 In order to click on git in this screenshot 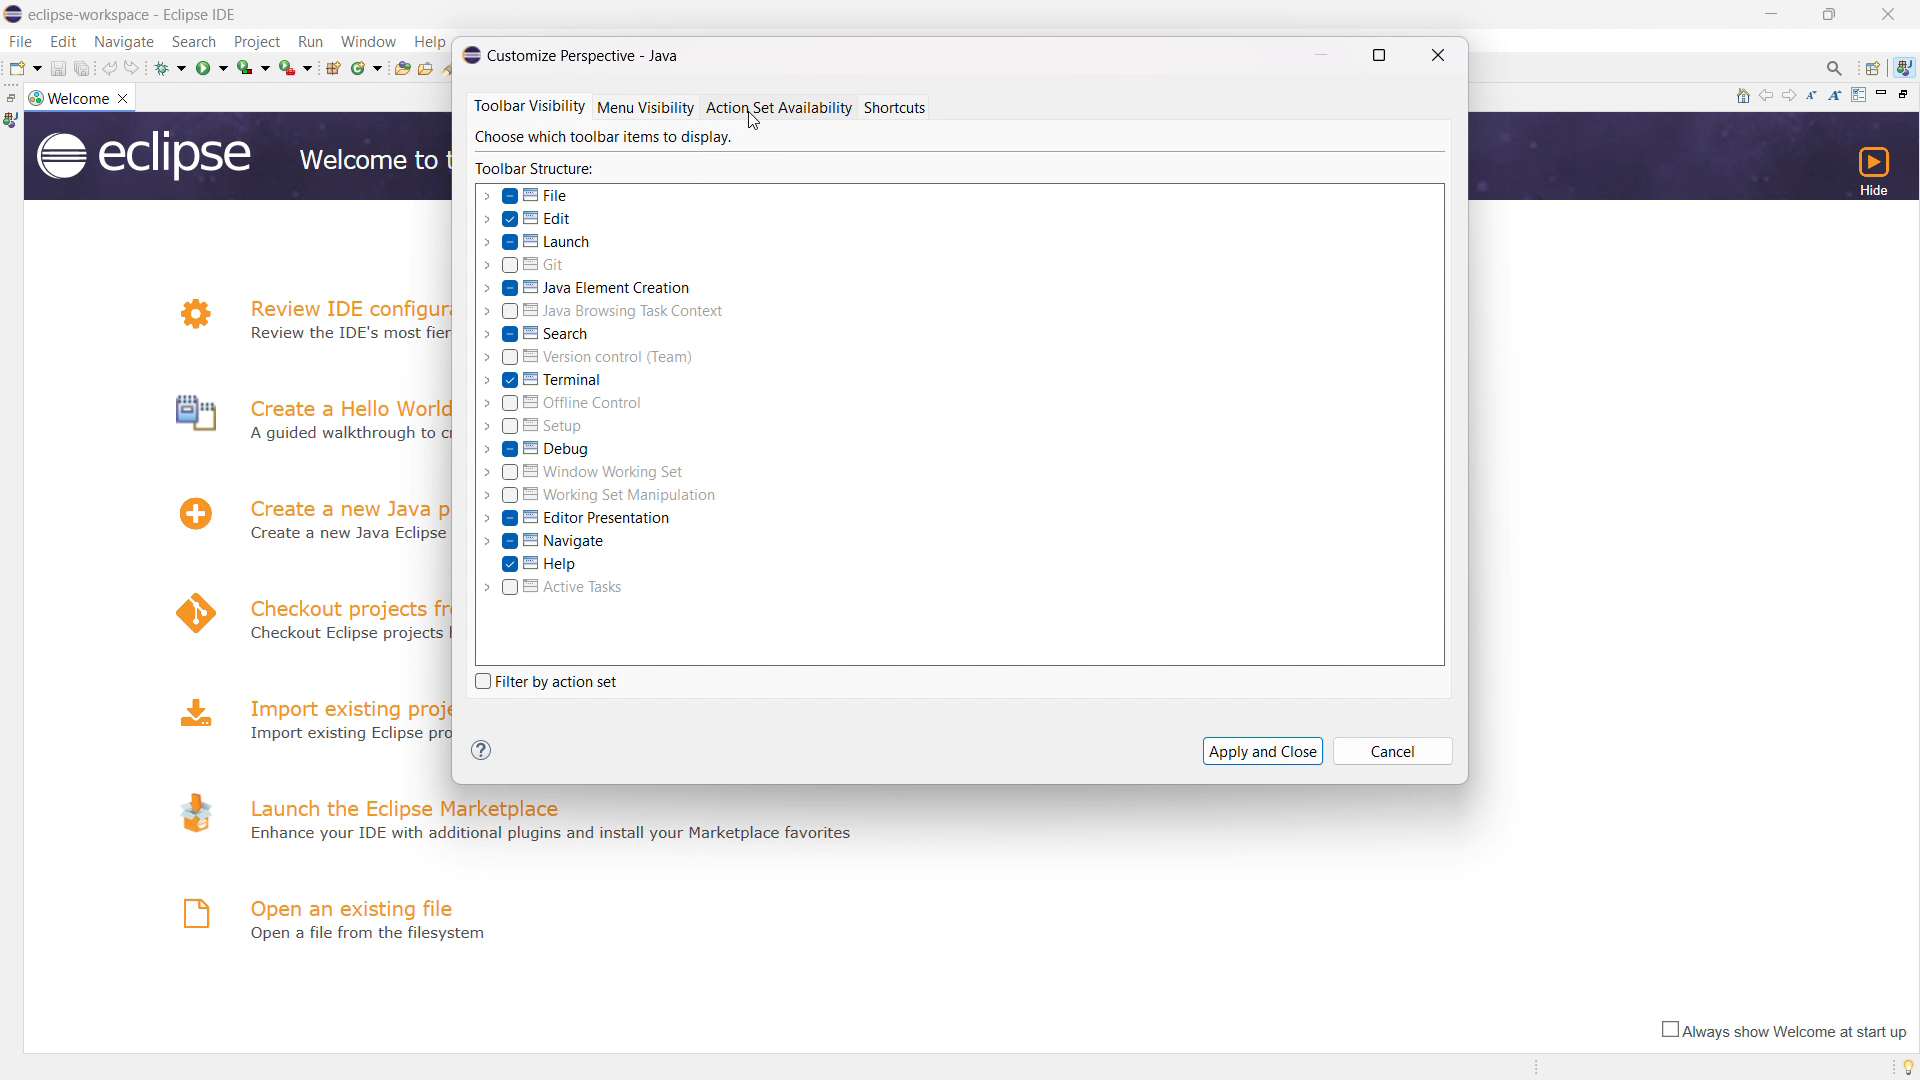, I will do `click(524, 264)`.